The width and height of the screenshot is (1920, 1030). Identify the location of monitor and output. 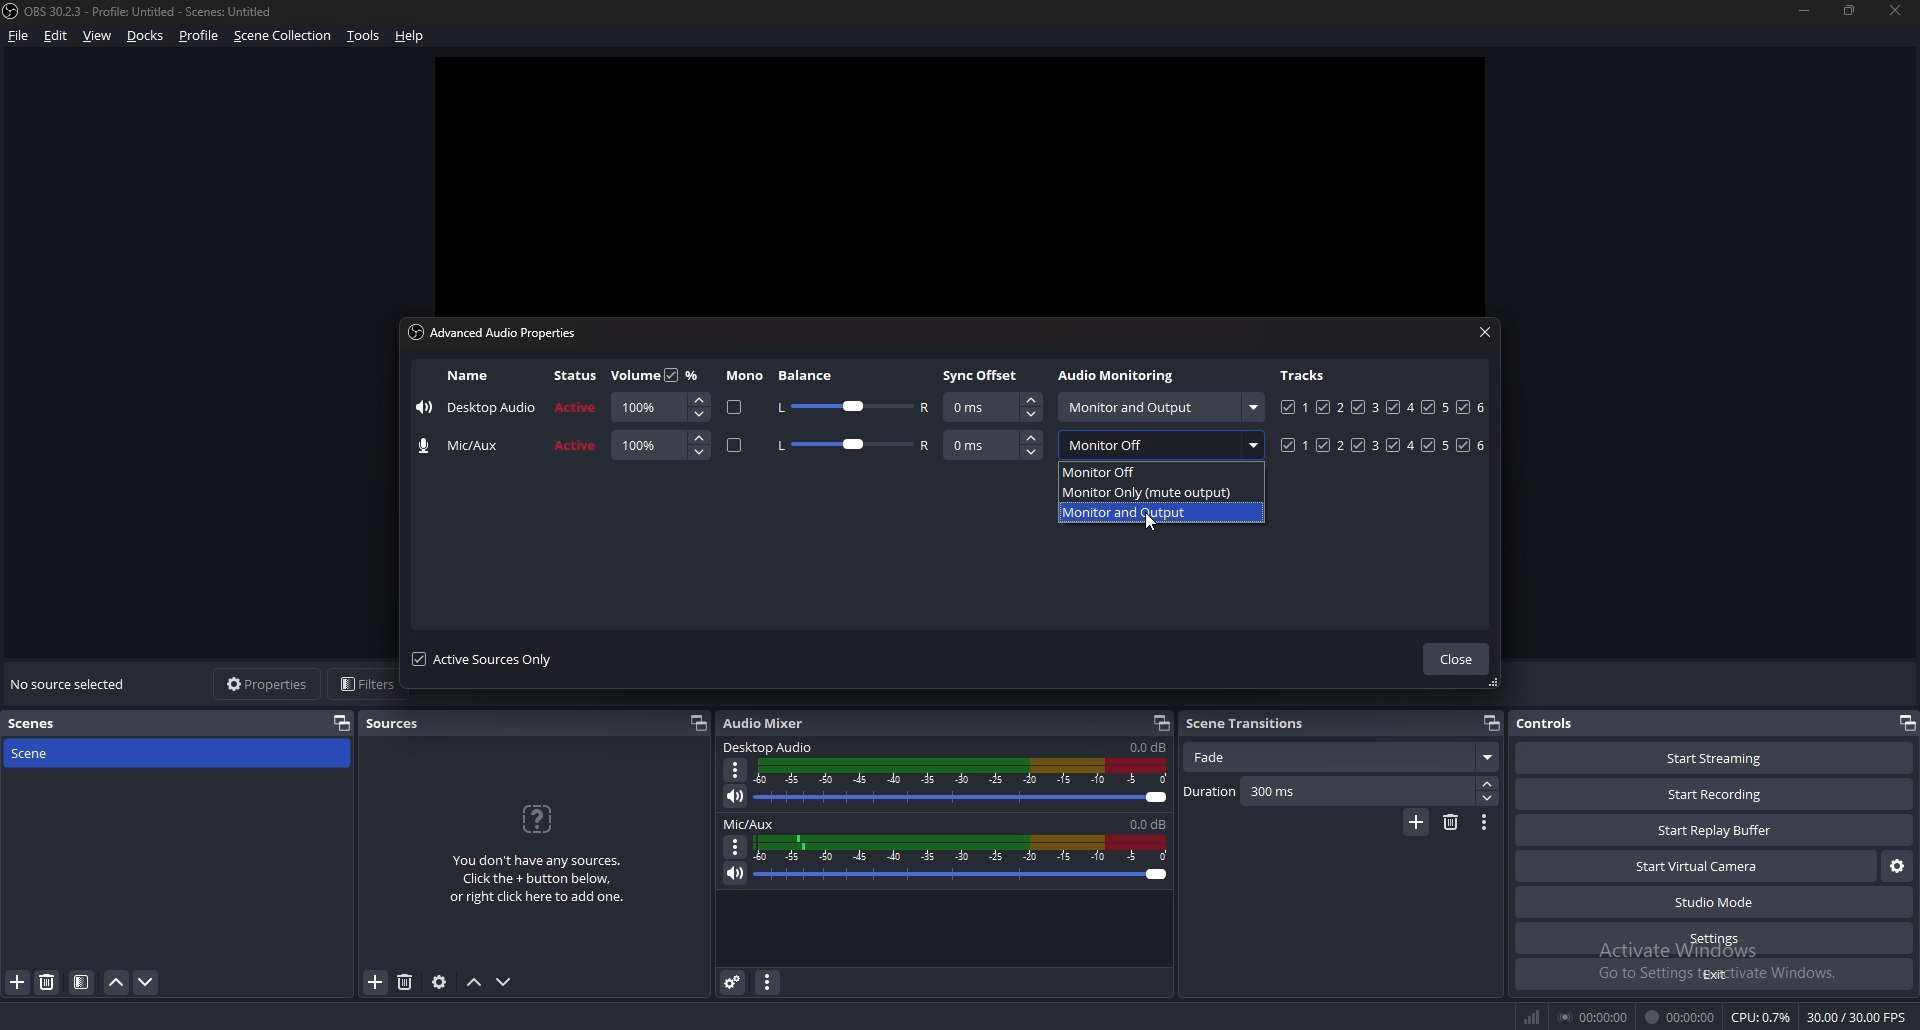
(1163, 406).